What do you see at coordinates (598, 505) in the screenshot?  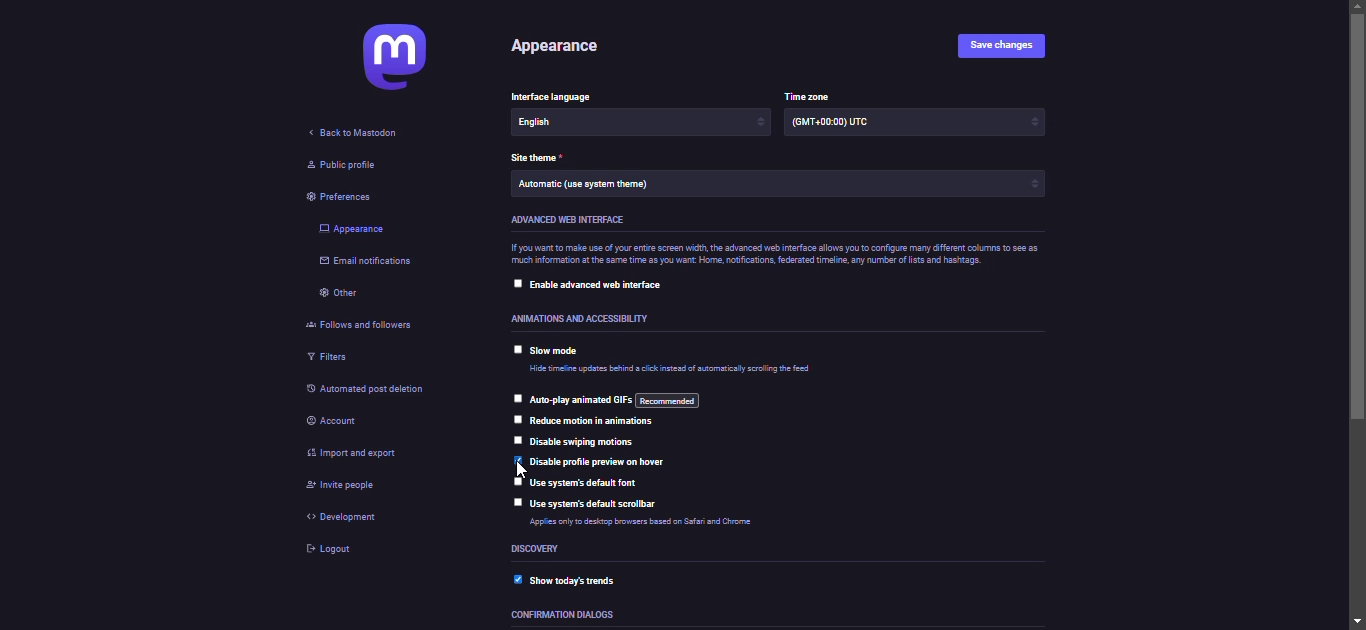 I see `use system's default scrollbar` at bounding box center [598, 505].